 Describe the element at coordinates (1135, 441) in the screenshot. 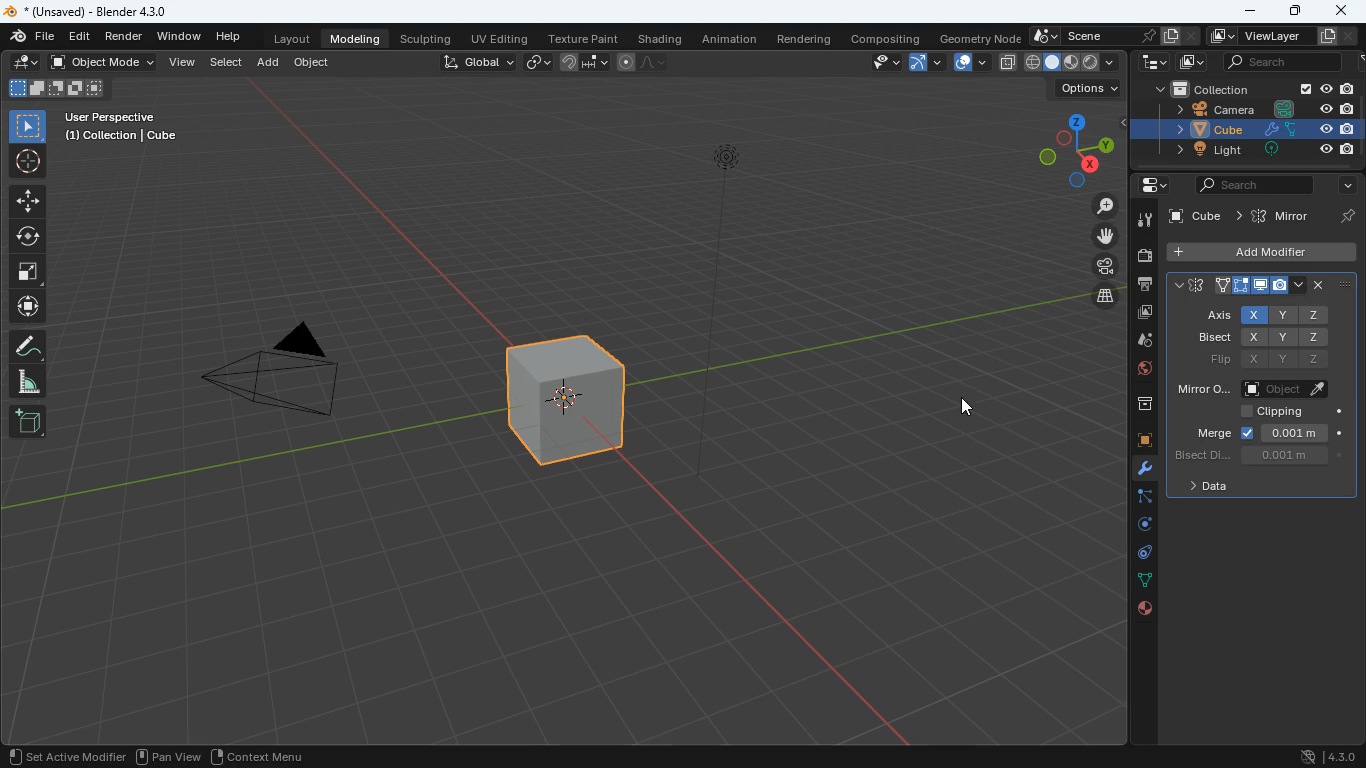

I see `cube` at that location.